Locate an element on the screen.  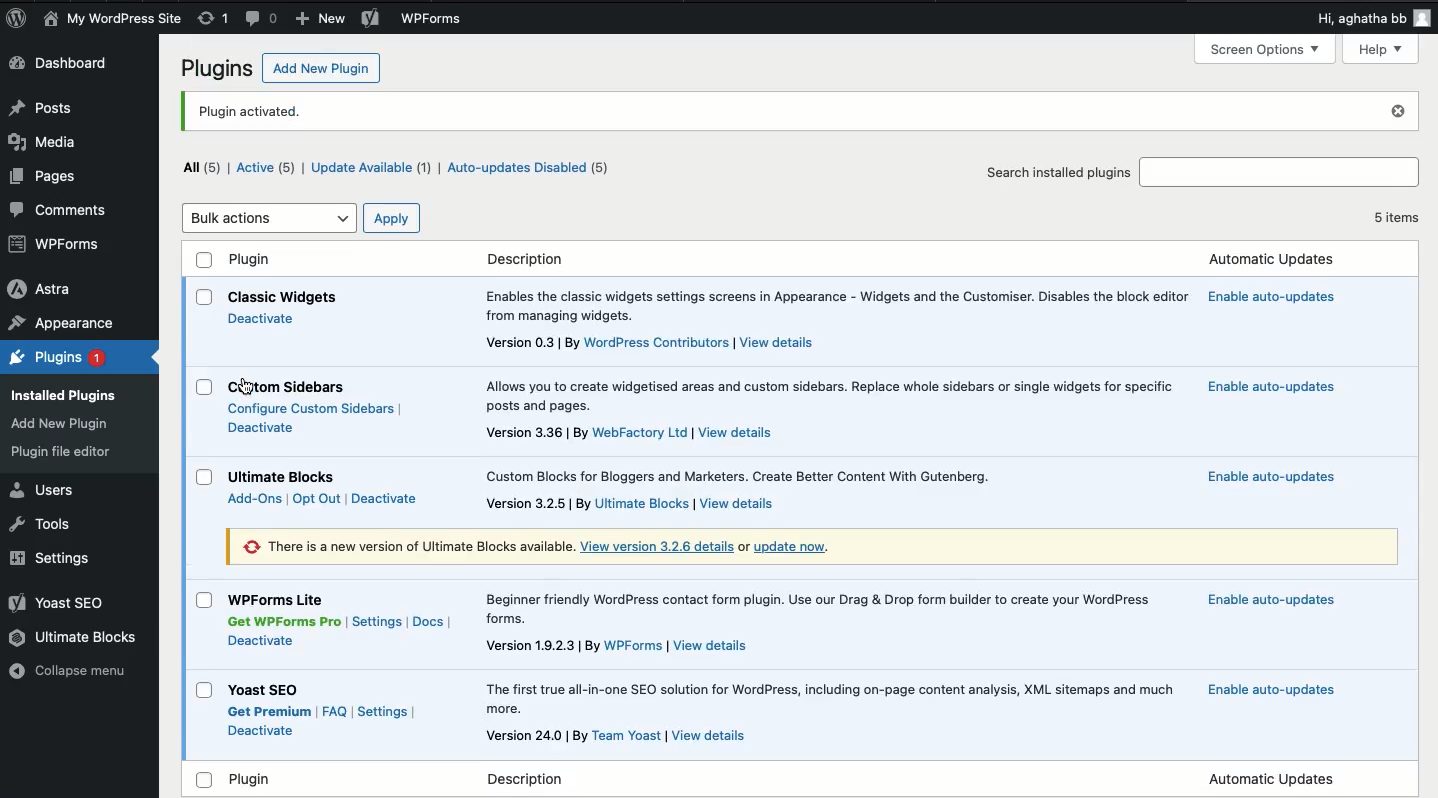
update now is located at coordinates (800, 548).